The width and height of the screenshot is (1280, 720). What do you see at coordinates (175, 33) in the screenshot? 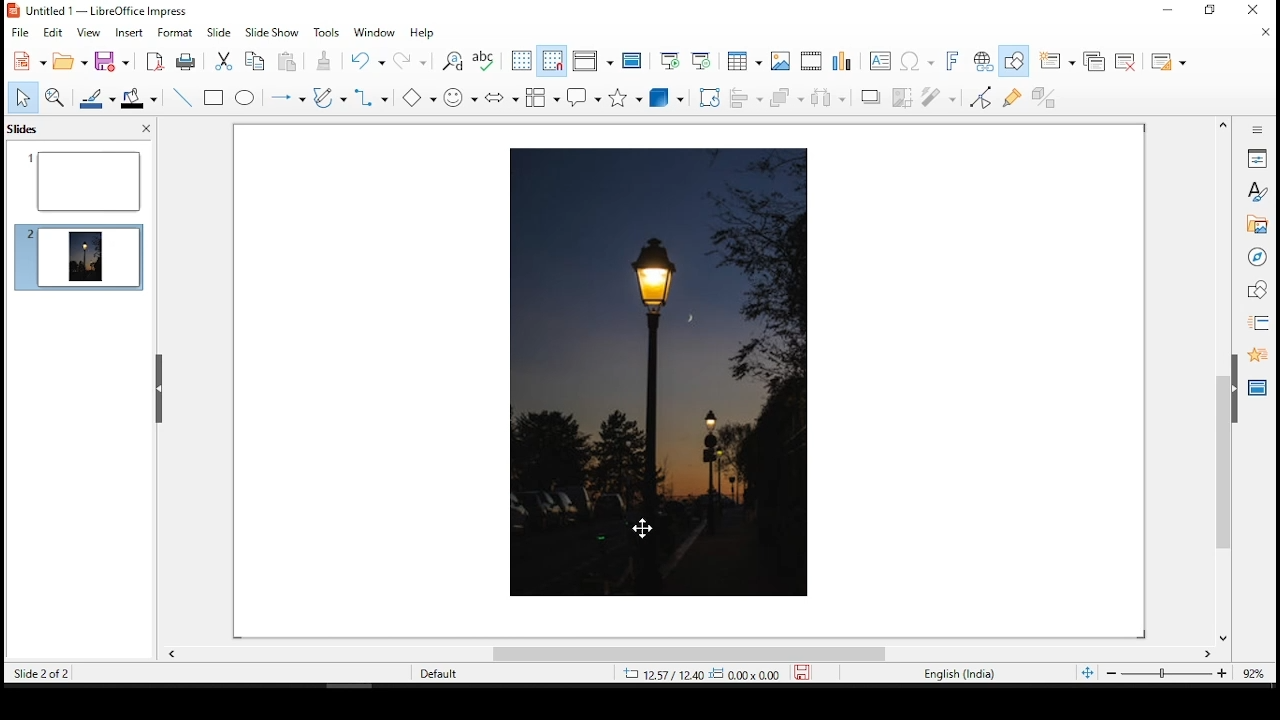
I see `format` at bounding box center [175, 33].